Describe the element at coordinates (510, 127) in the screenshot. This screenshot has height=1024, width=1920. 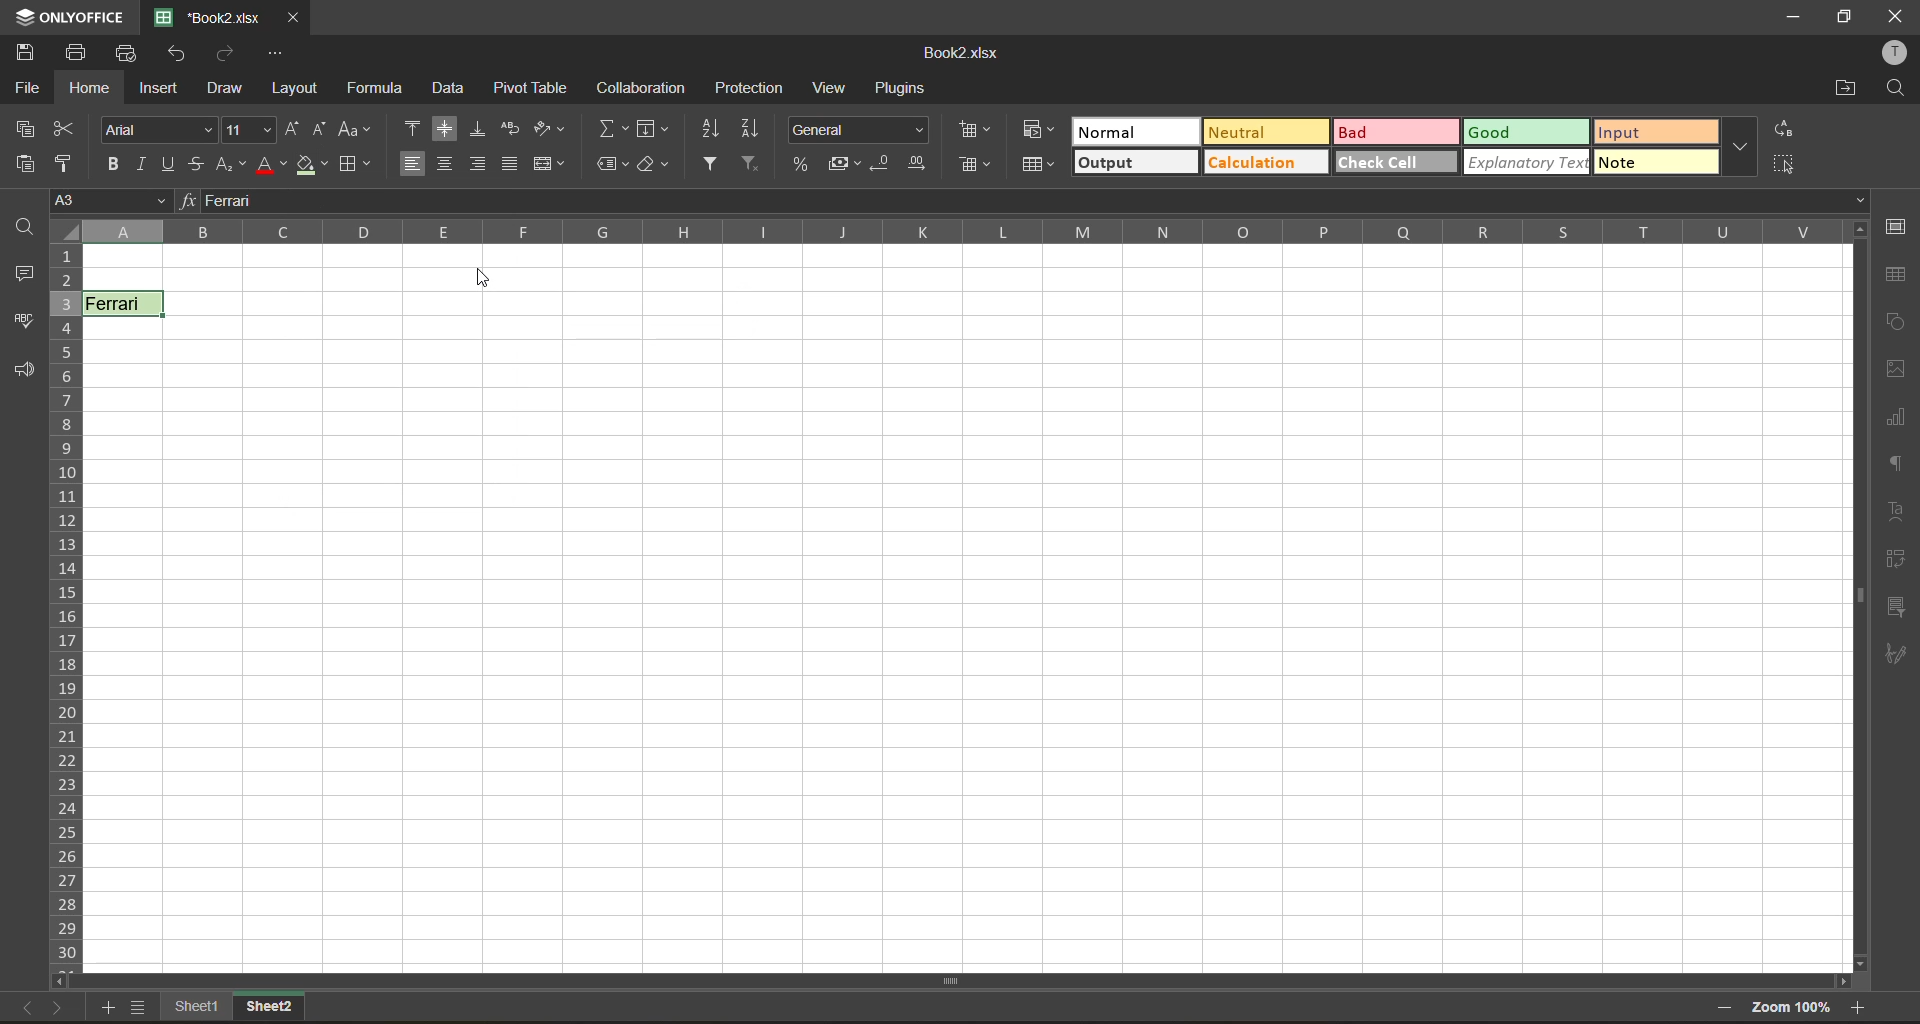
I see `wrap text` at that location.